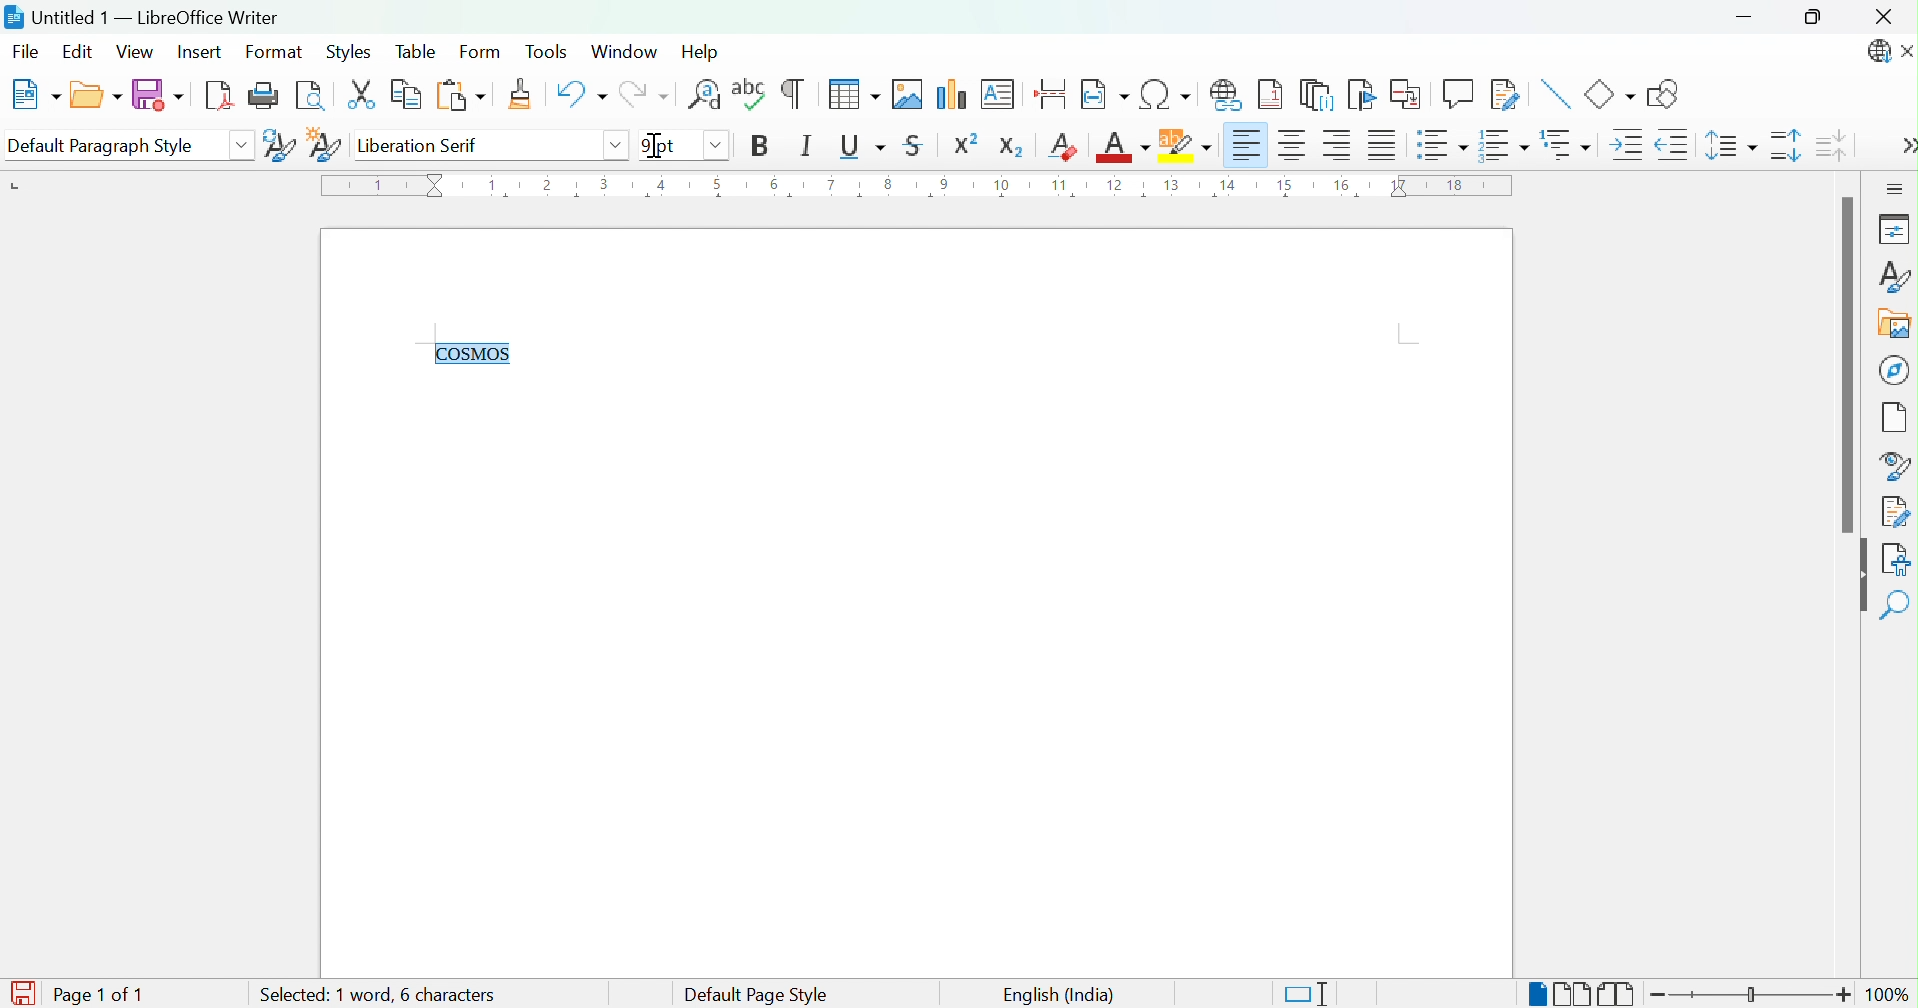 This screenshot has width=1918, height=1008. I want to click on LibreOffice Update Available, so click(1875, 54).